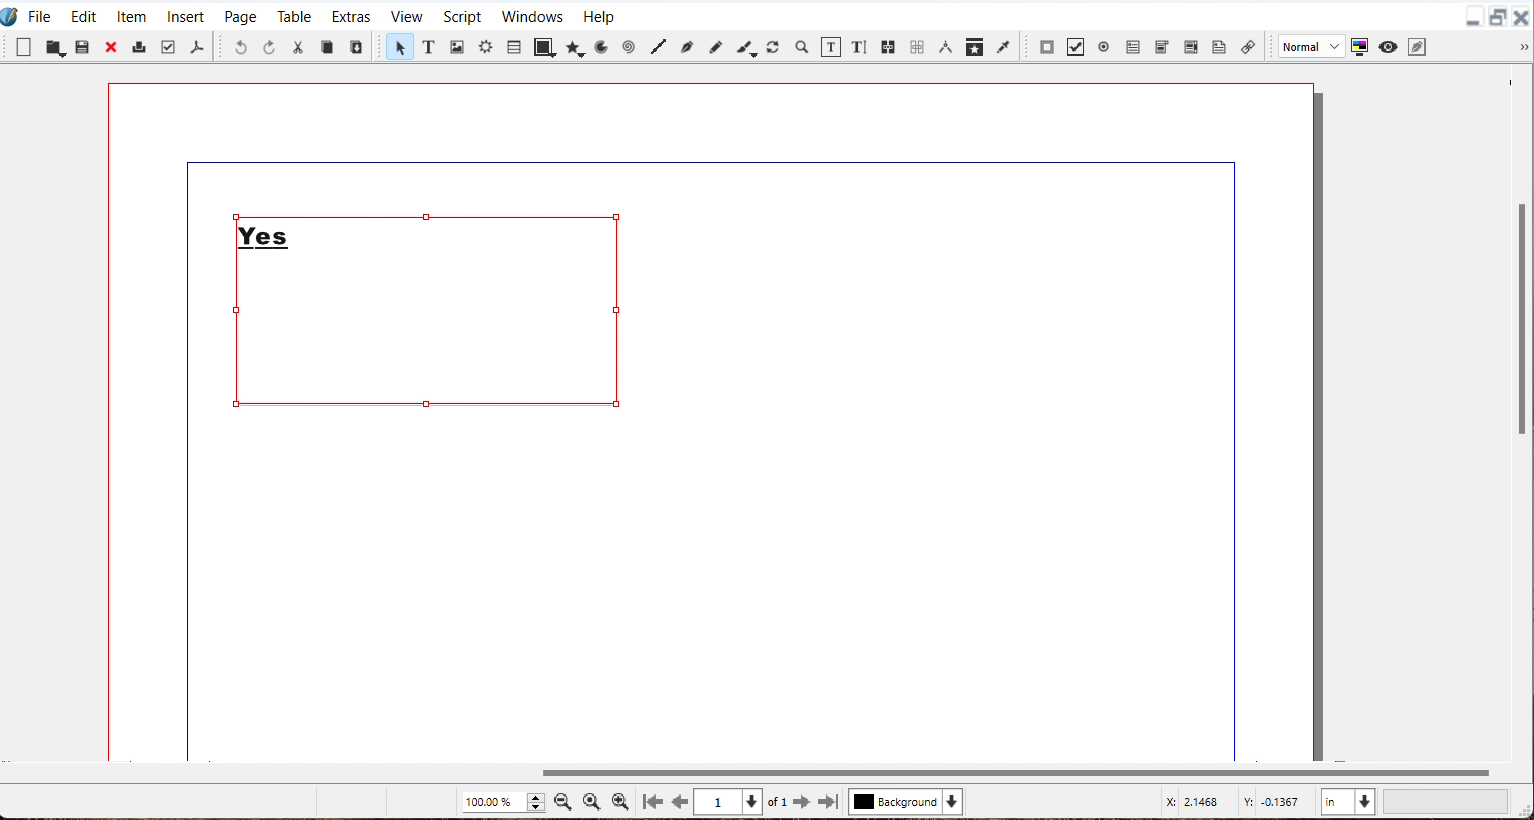 The width and height of the screenshot is (1534, 820). I want to click on Measurements, so click(947, 47).